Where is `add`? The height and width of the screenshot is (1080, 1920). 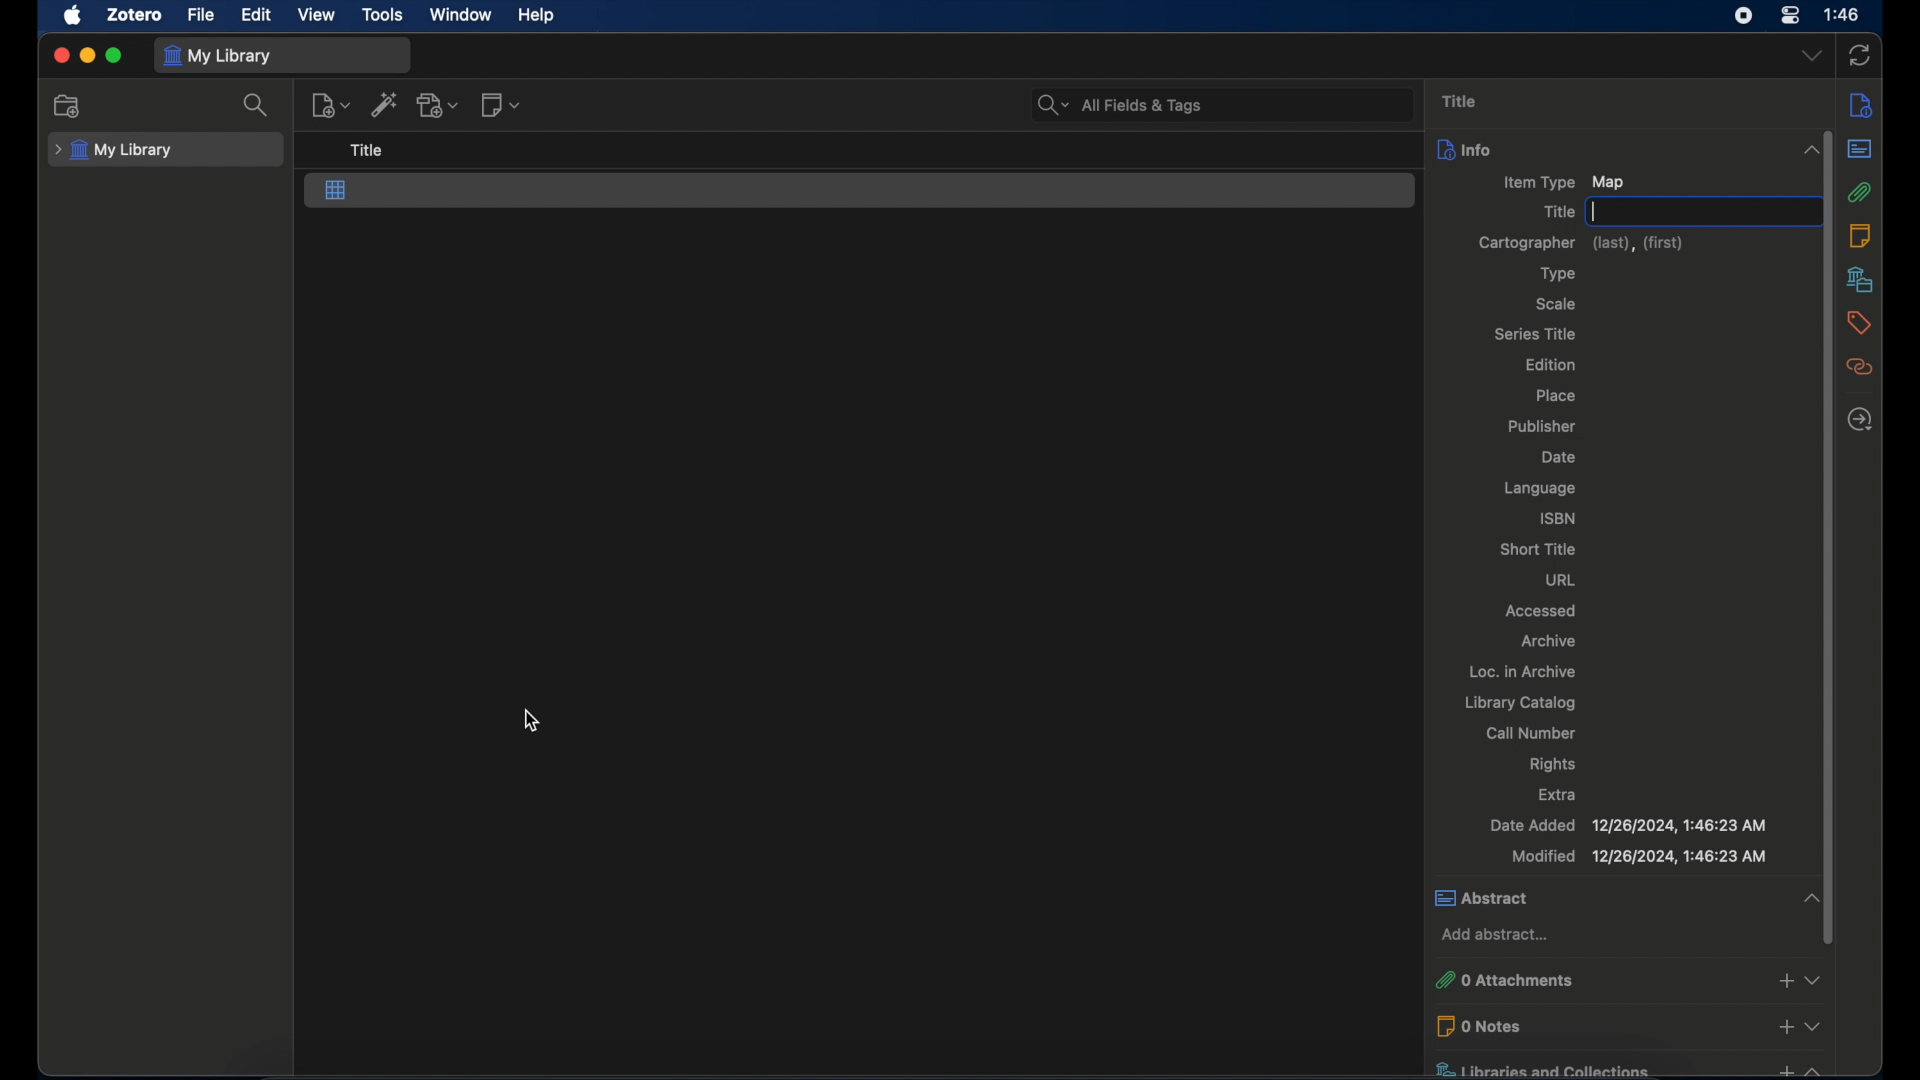
add is located at coordinates (1785, 980).